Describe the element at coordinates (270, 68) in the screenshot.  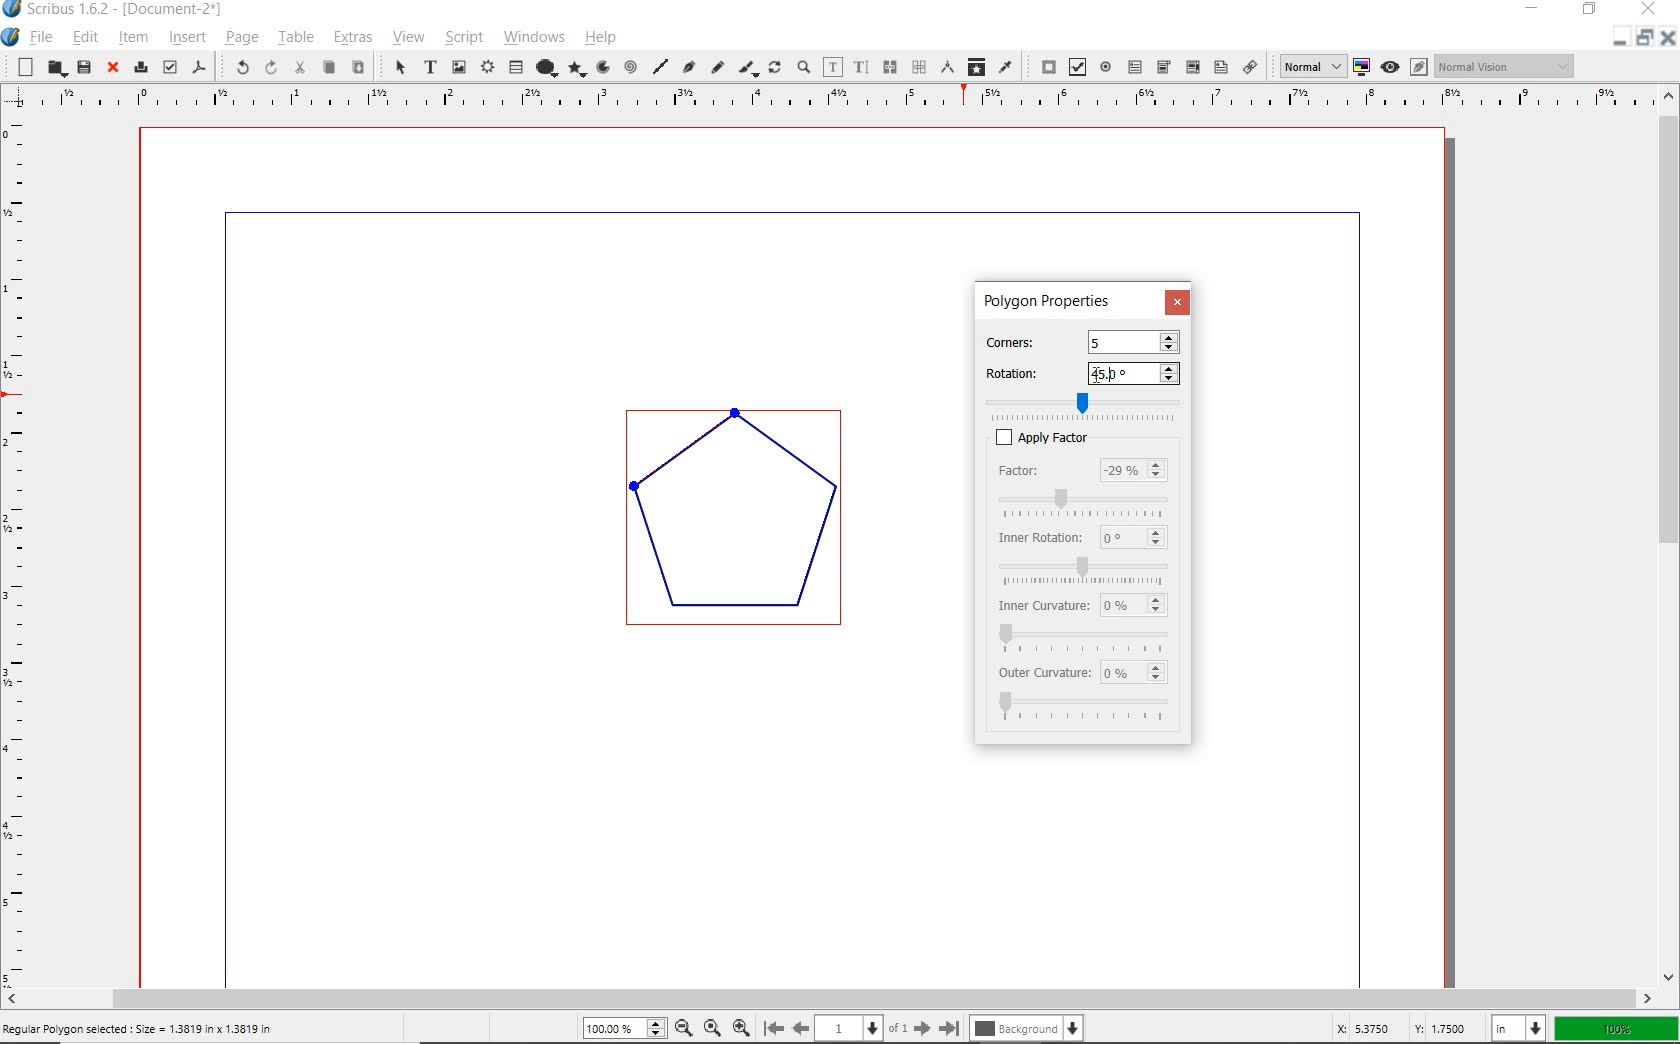
I see `redo` at that location.